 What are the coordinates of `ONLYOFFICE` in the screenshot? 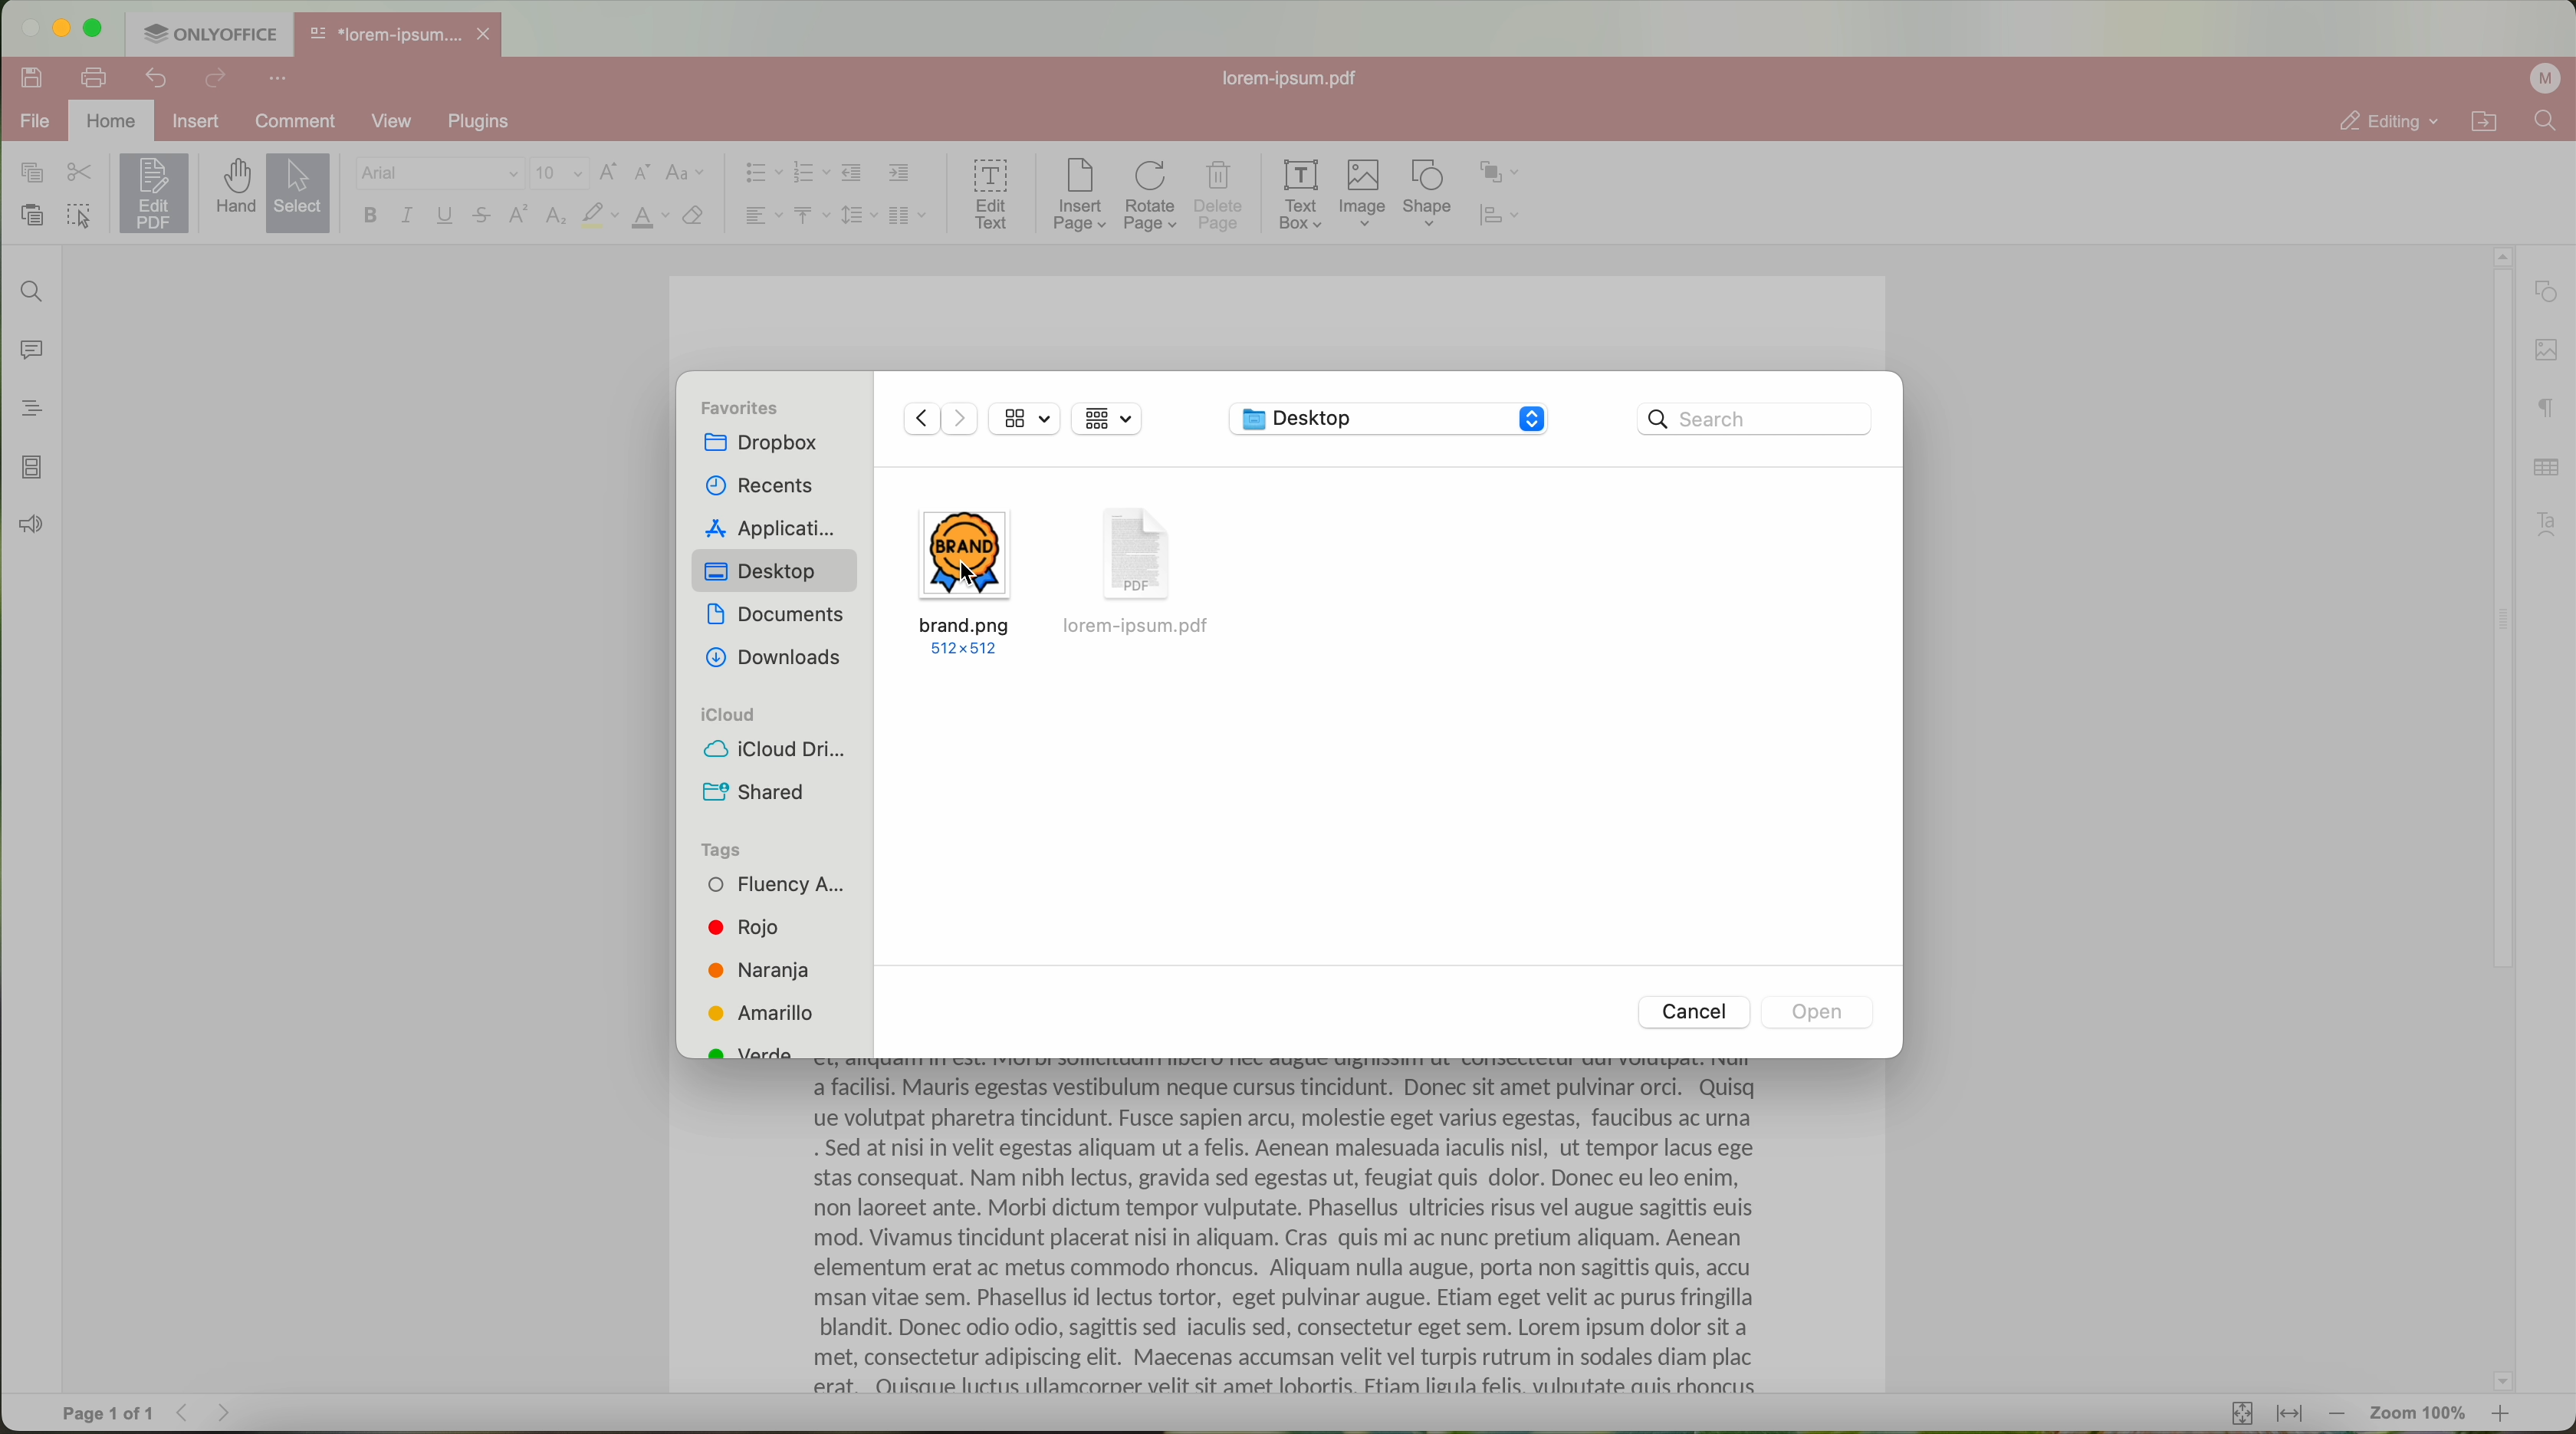 It's located at (208, 31).